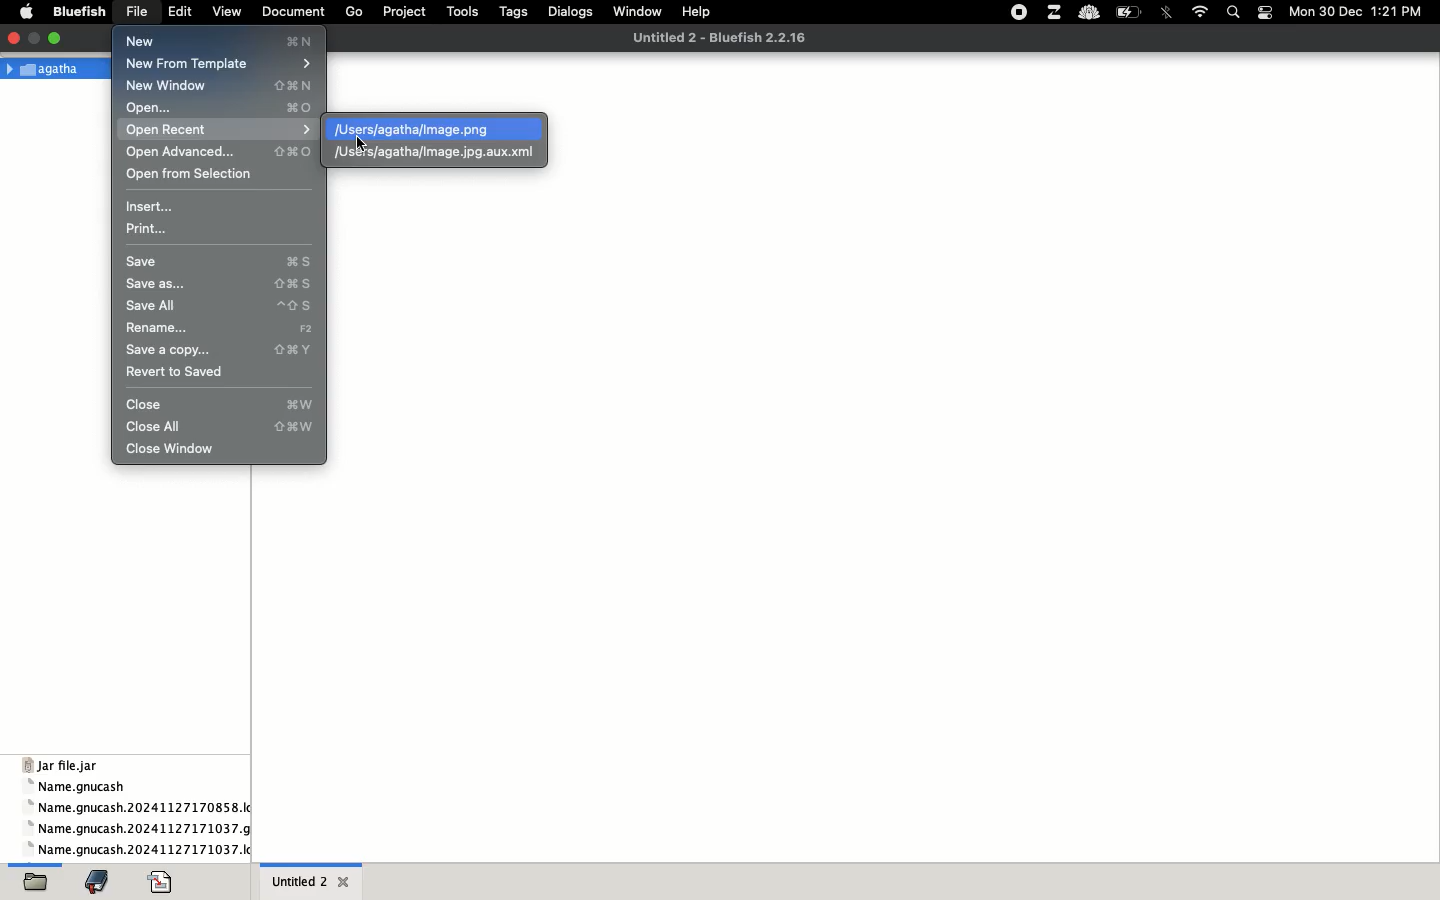 Image resolution: width=1440 pixels, height=900 pixels. I want to click on bluefish, so click(79, 12).